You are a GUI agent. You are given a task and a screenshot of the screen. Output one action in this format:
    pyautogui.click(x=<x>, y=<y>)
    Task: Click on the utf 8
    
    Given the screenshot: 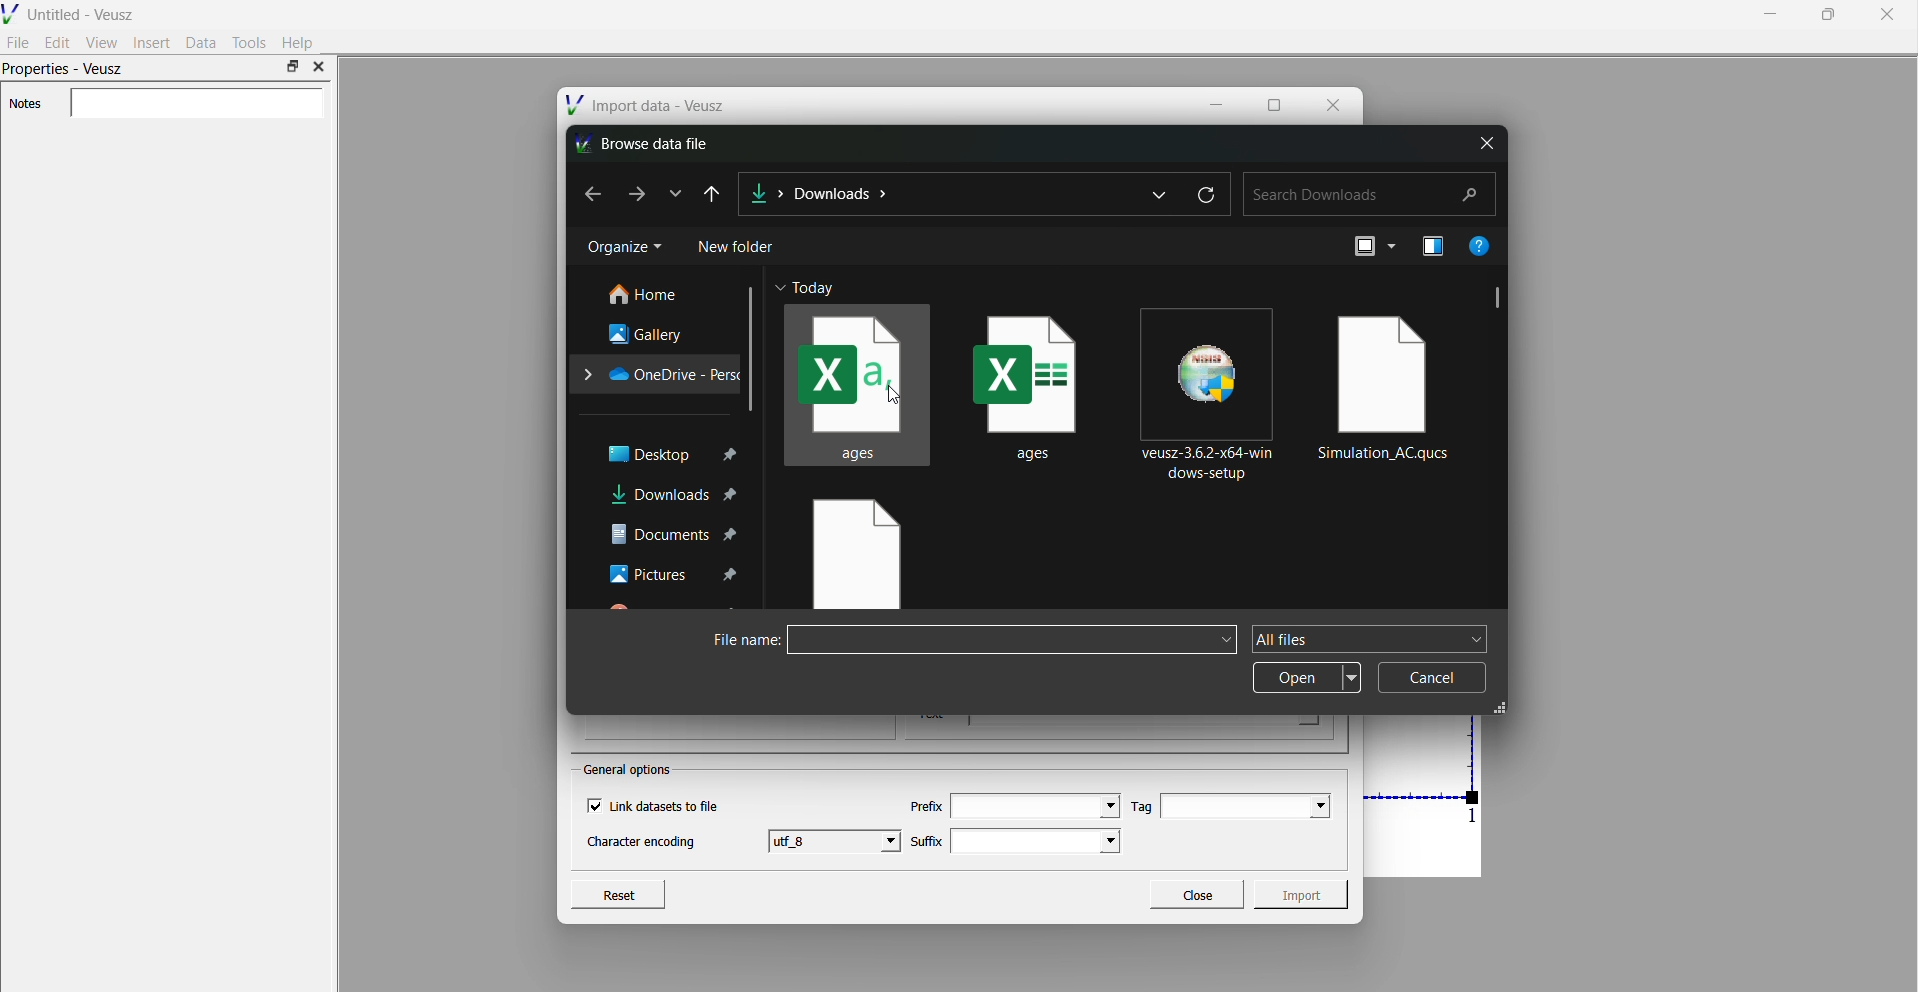 What is the action you would take?
    pyautogui.click(x=837, y=840)
    